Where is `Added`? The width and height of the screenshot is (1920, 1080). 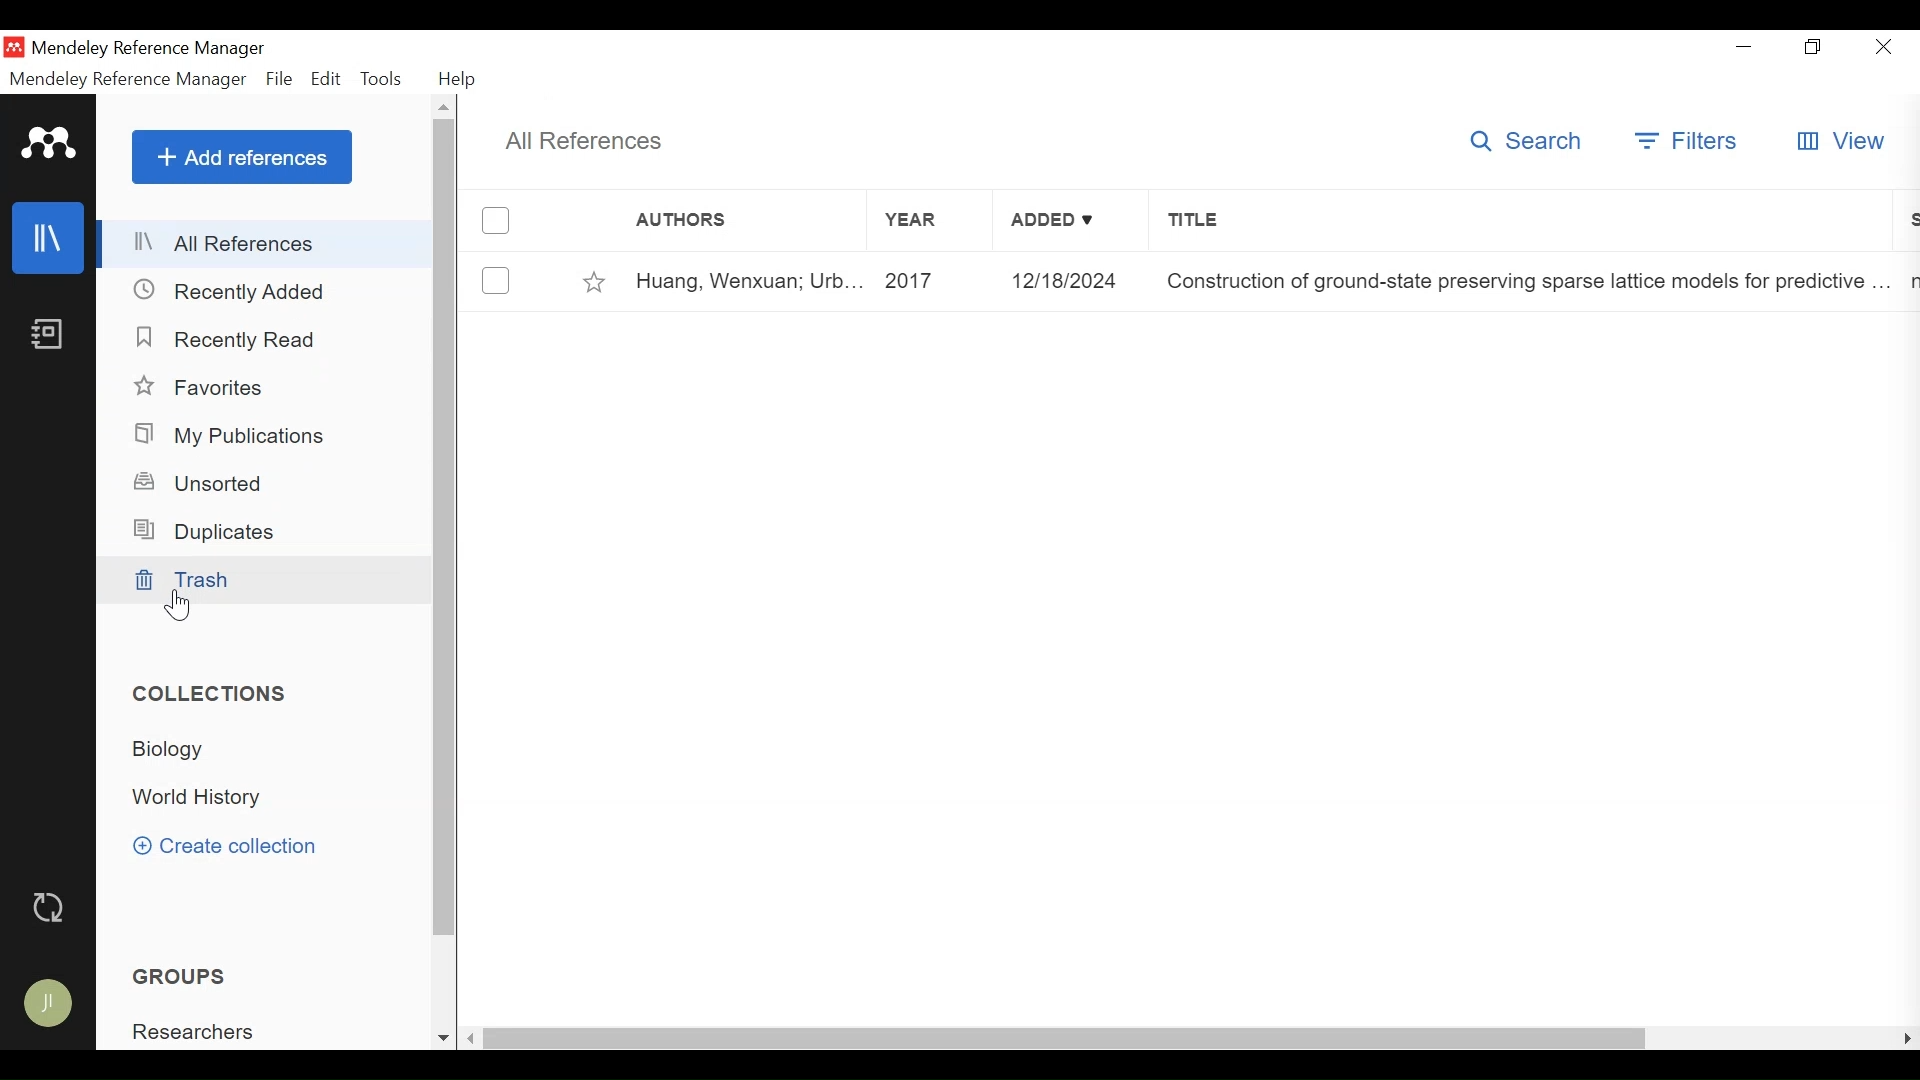 Added is located at coordinates (1069, 223).